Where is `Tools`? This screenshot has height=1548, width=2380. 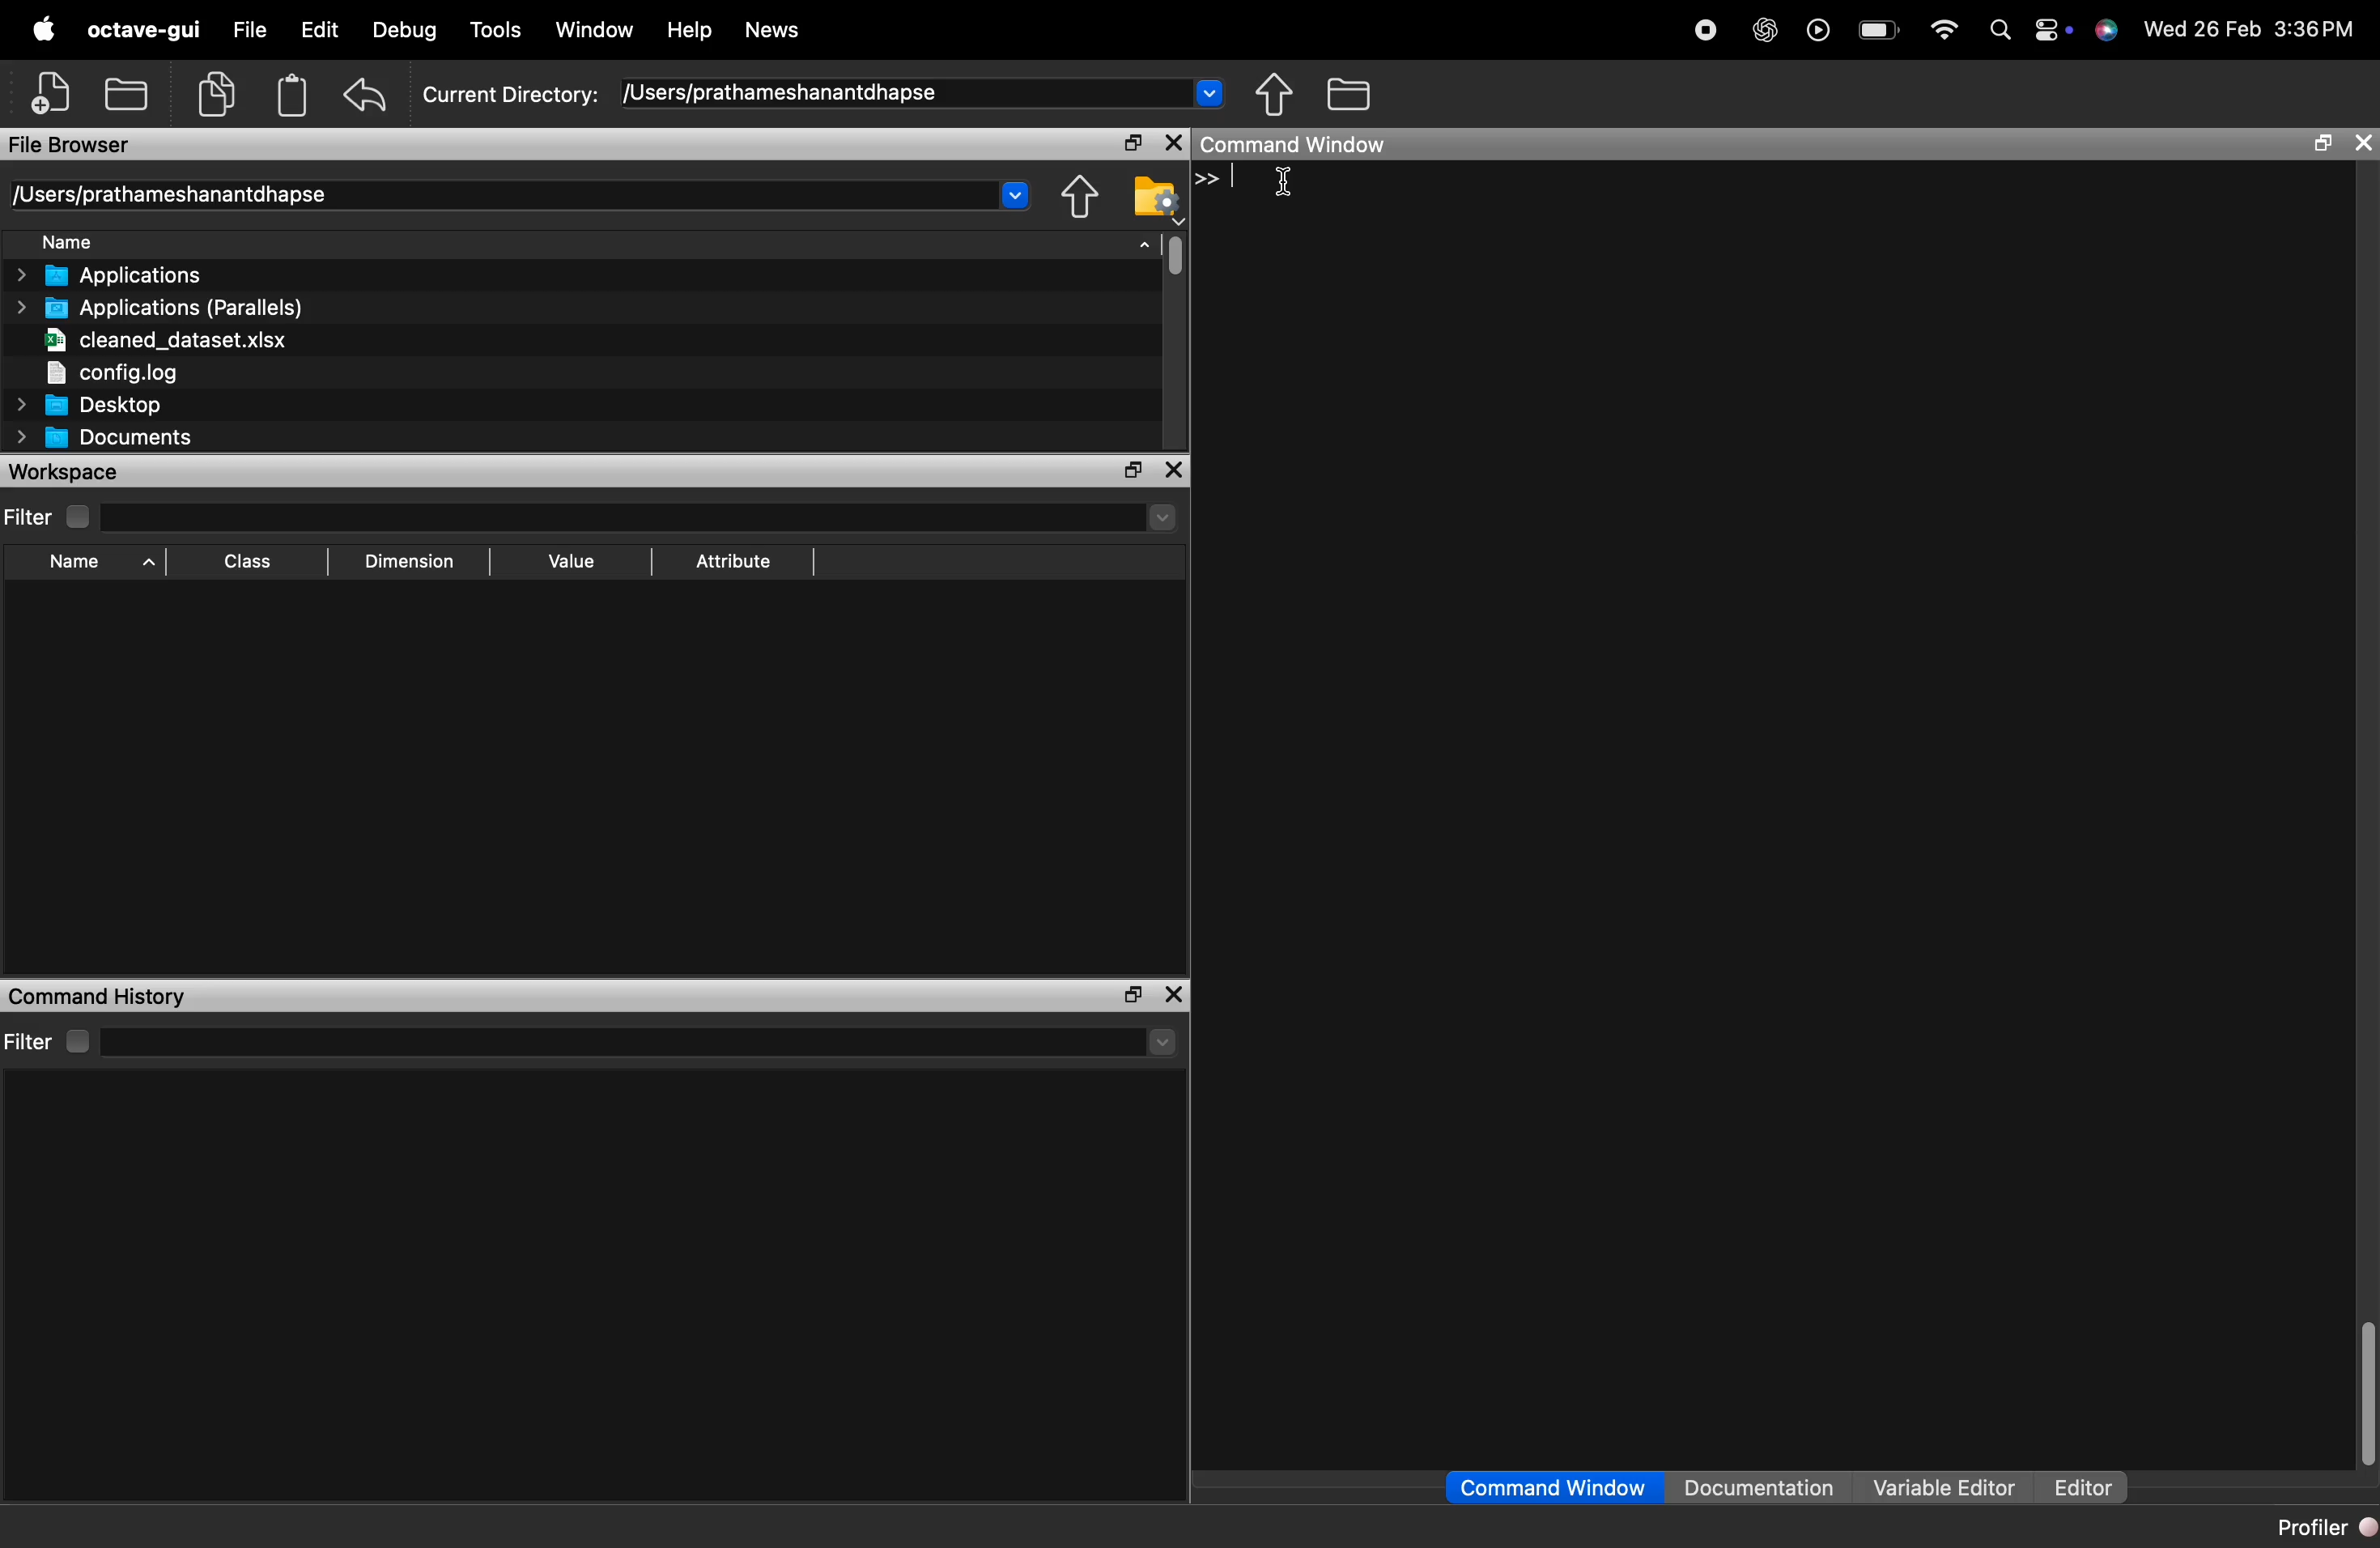
Tools is located at coordinates (494, 31).